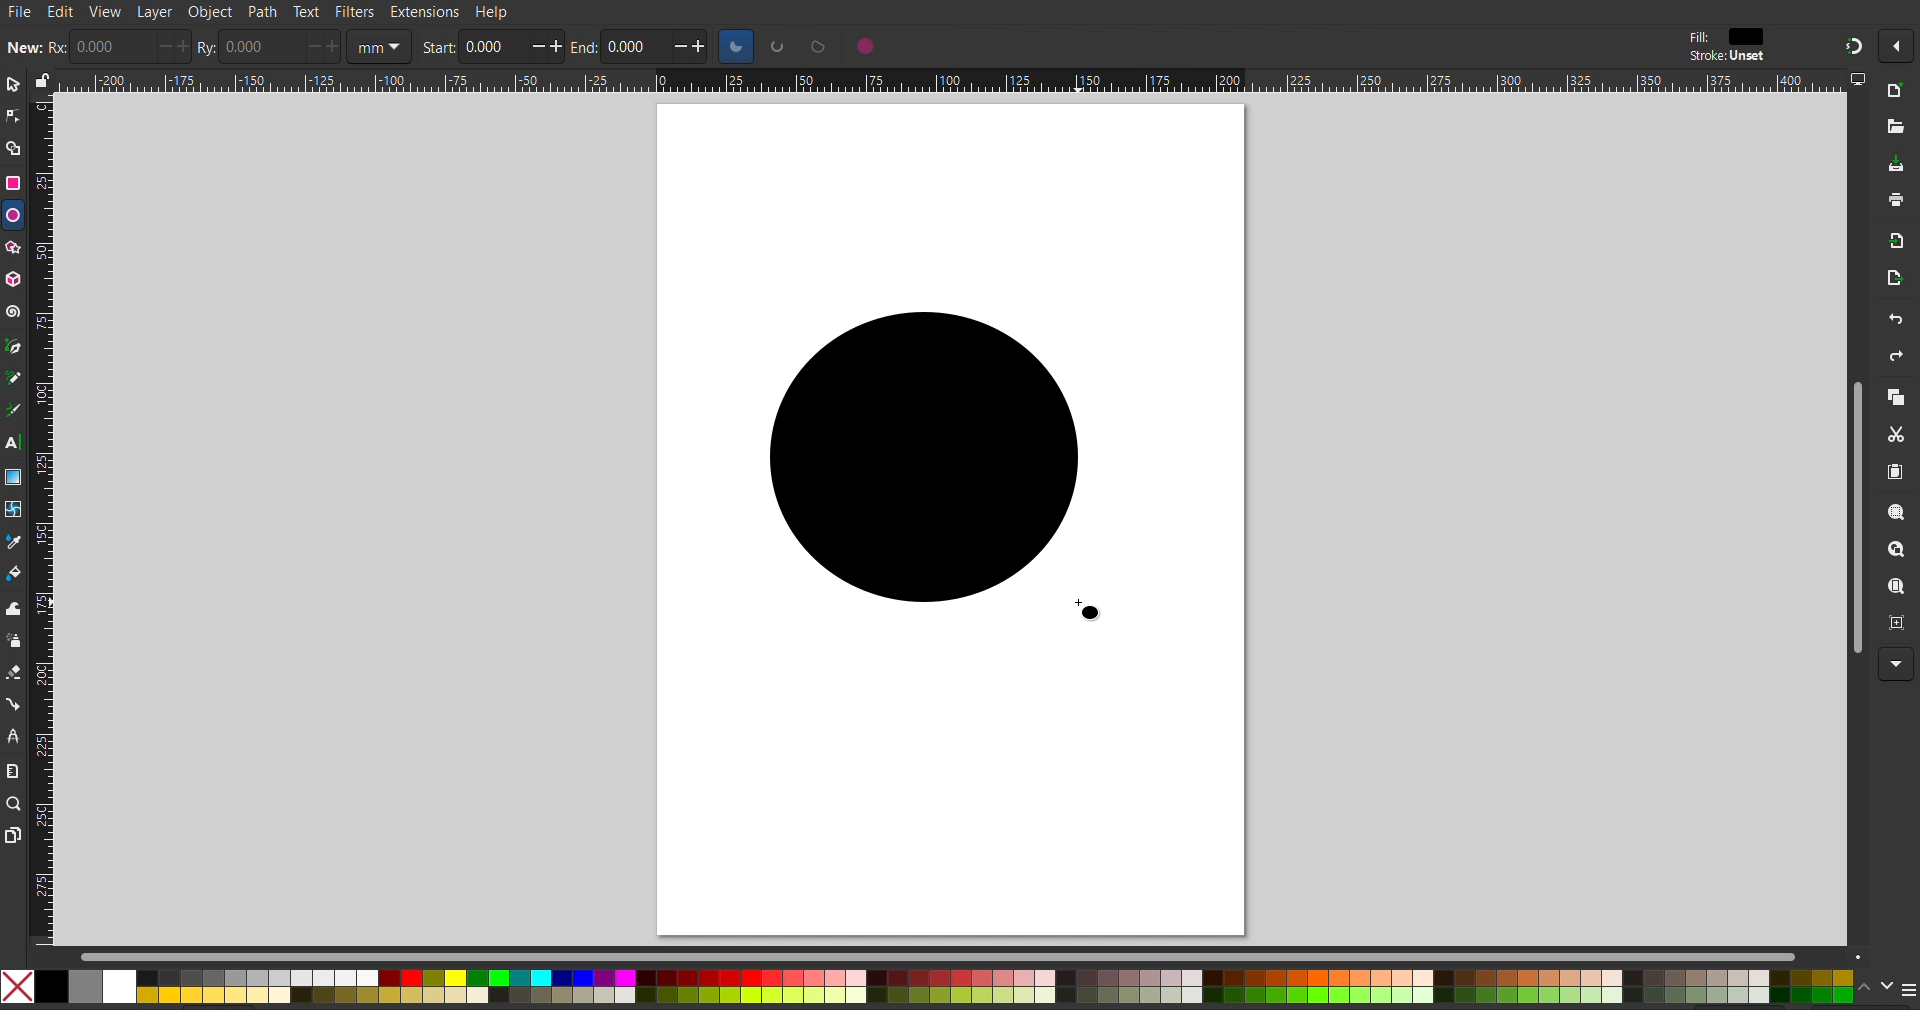 Image resolution: width=1920 pixels, height=1010 pixels. What do you see at coordinates (970, 955) in the screenshot?
I see `Scrollbar` at bounding box center [970, 955].